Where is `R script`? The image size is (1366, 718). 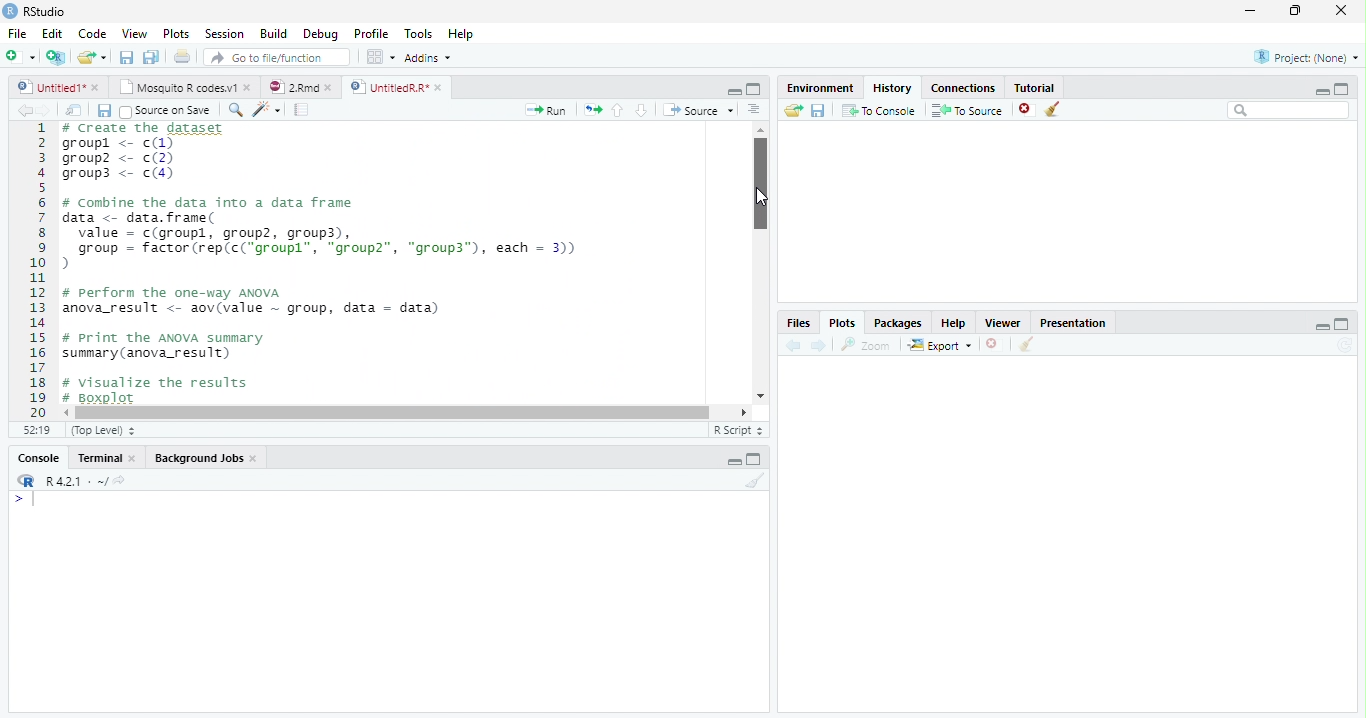 R script is located at coordinates (736, 429).